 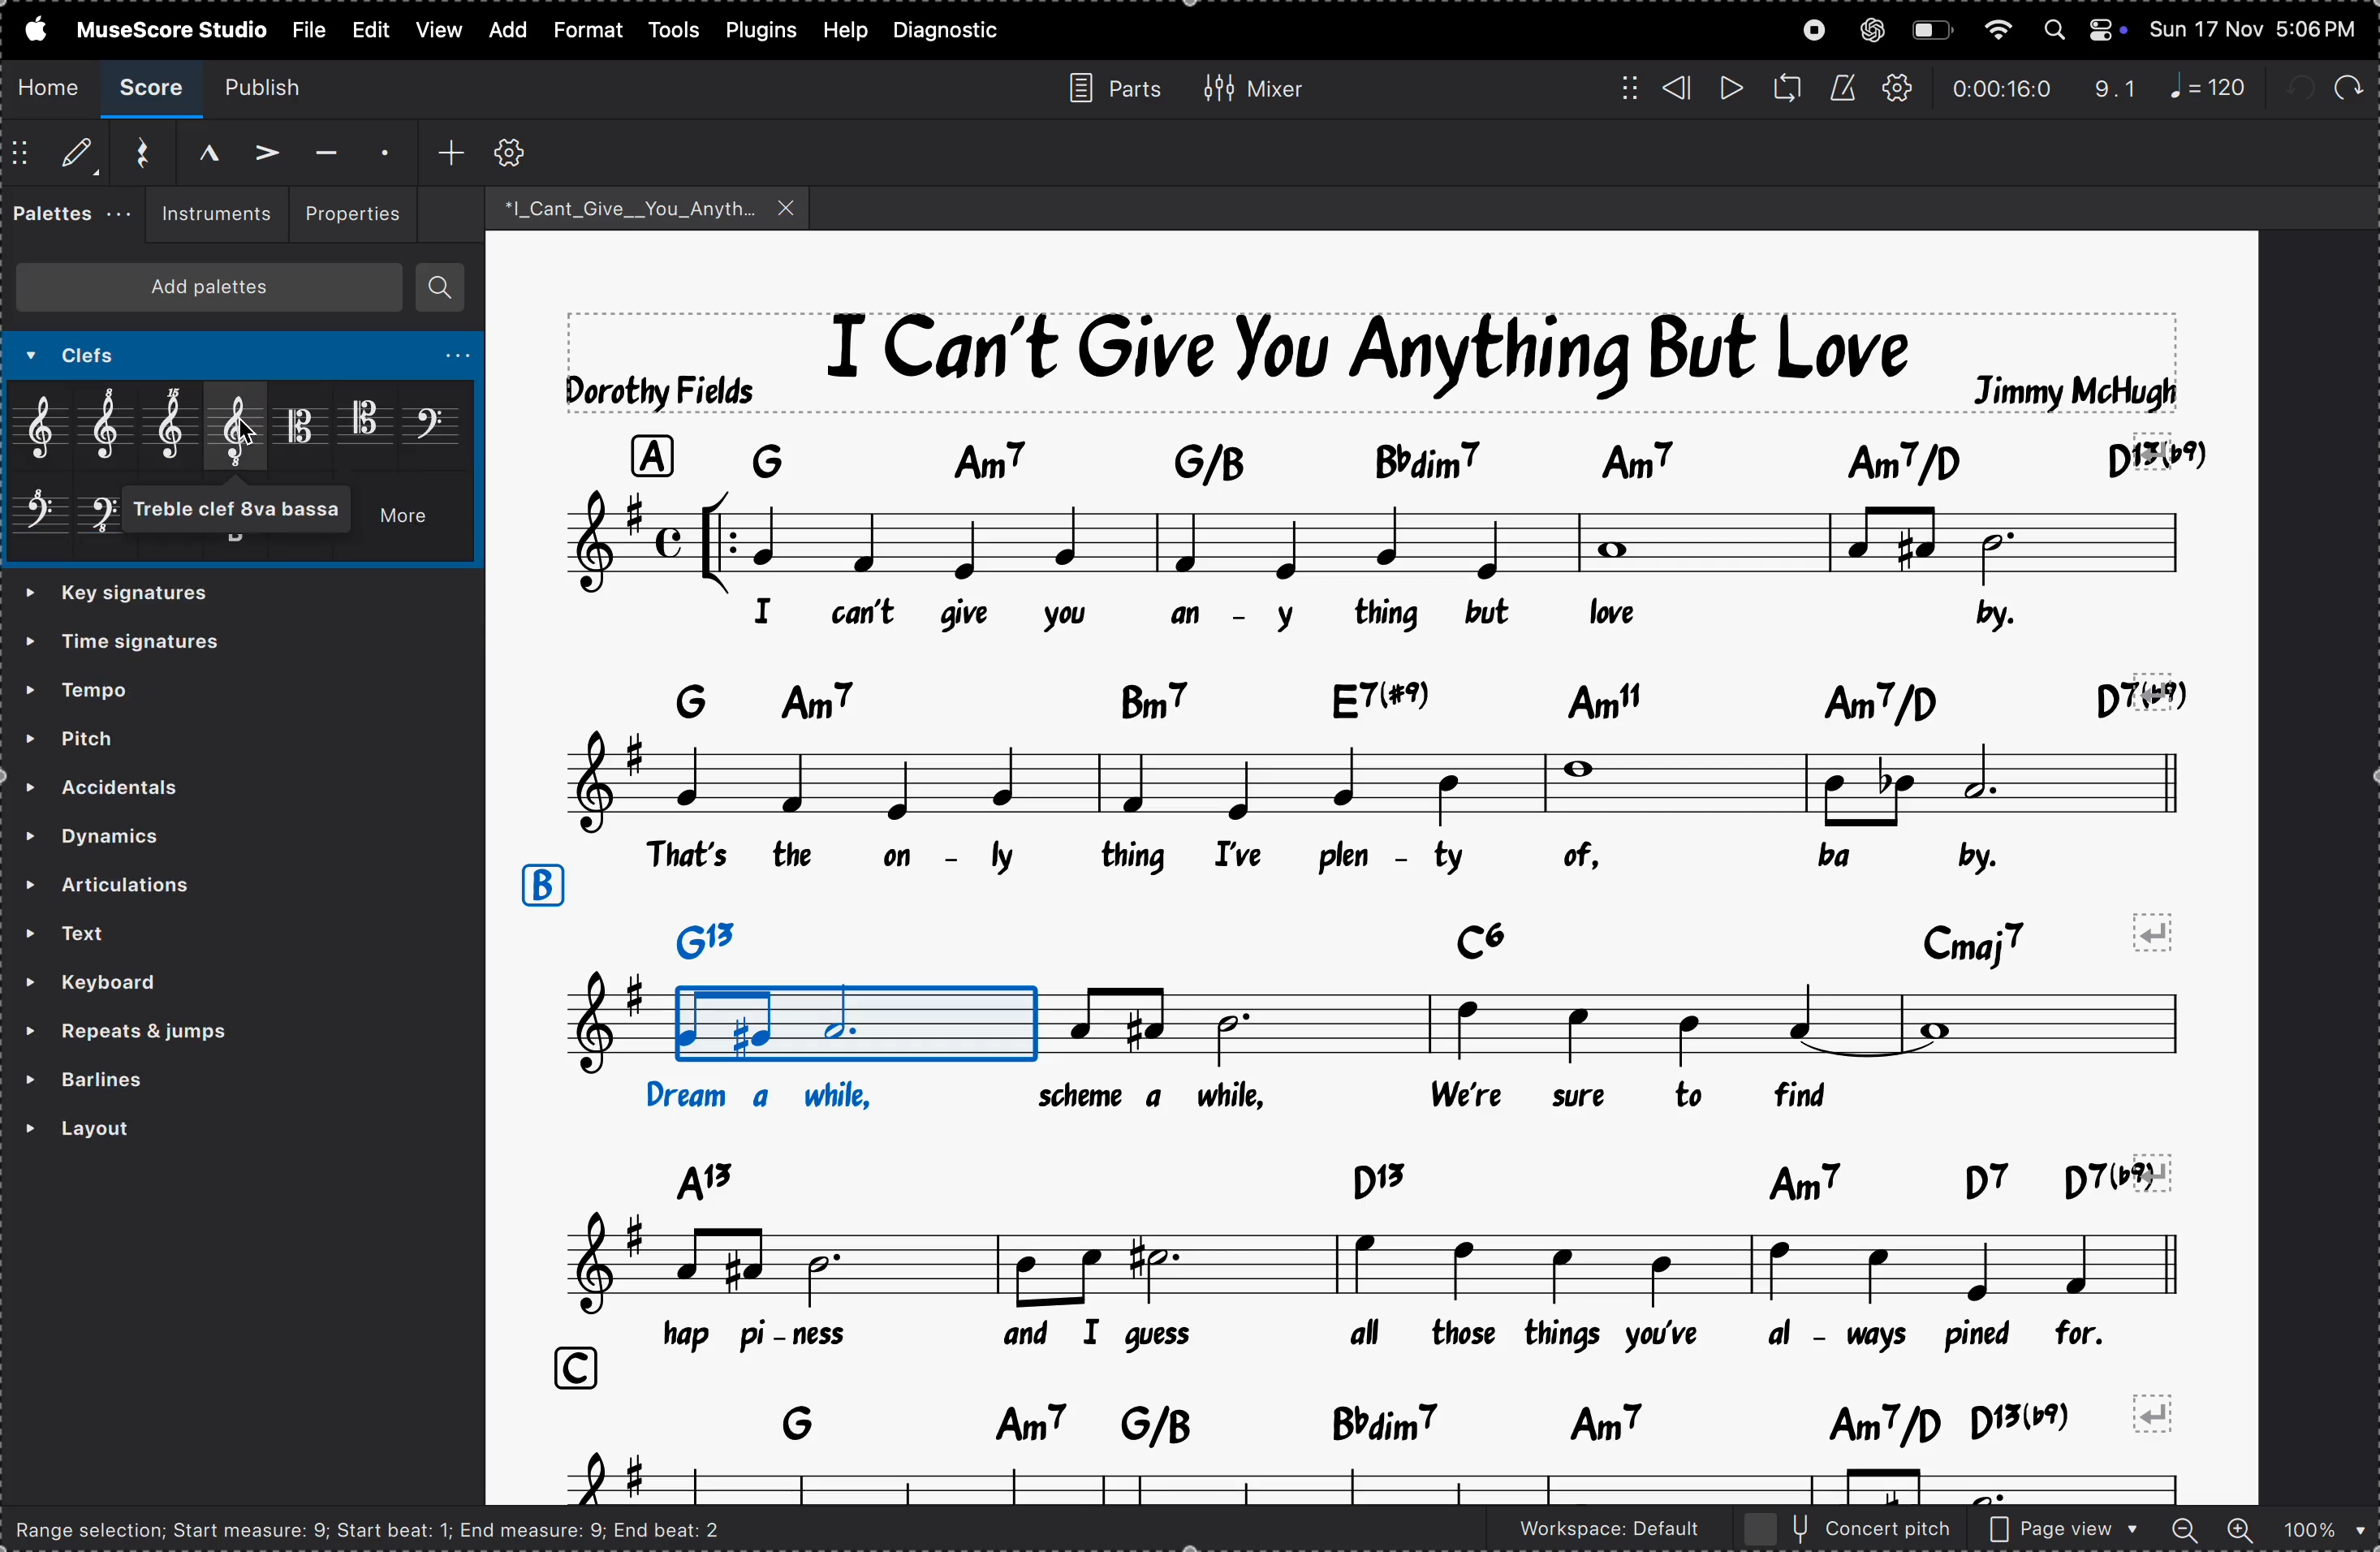 I want to click on parts, so click(x=1106, y=86).